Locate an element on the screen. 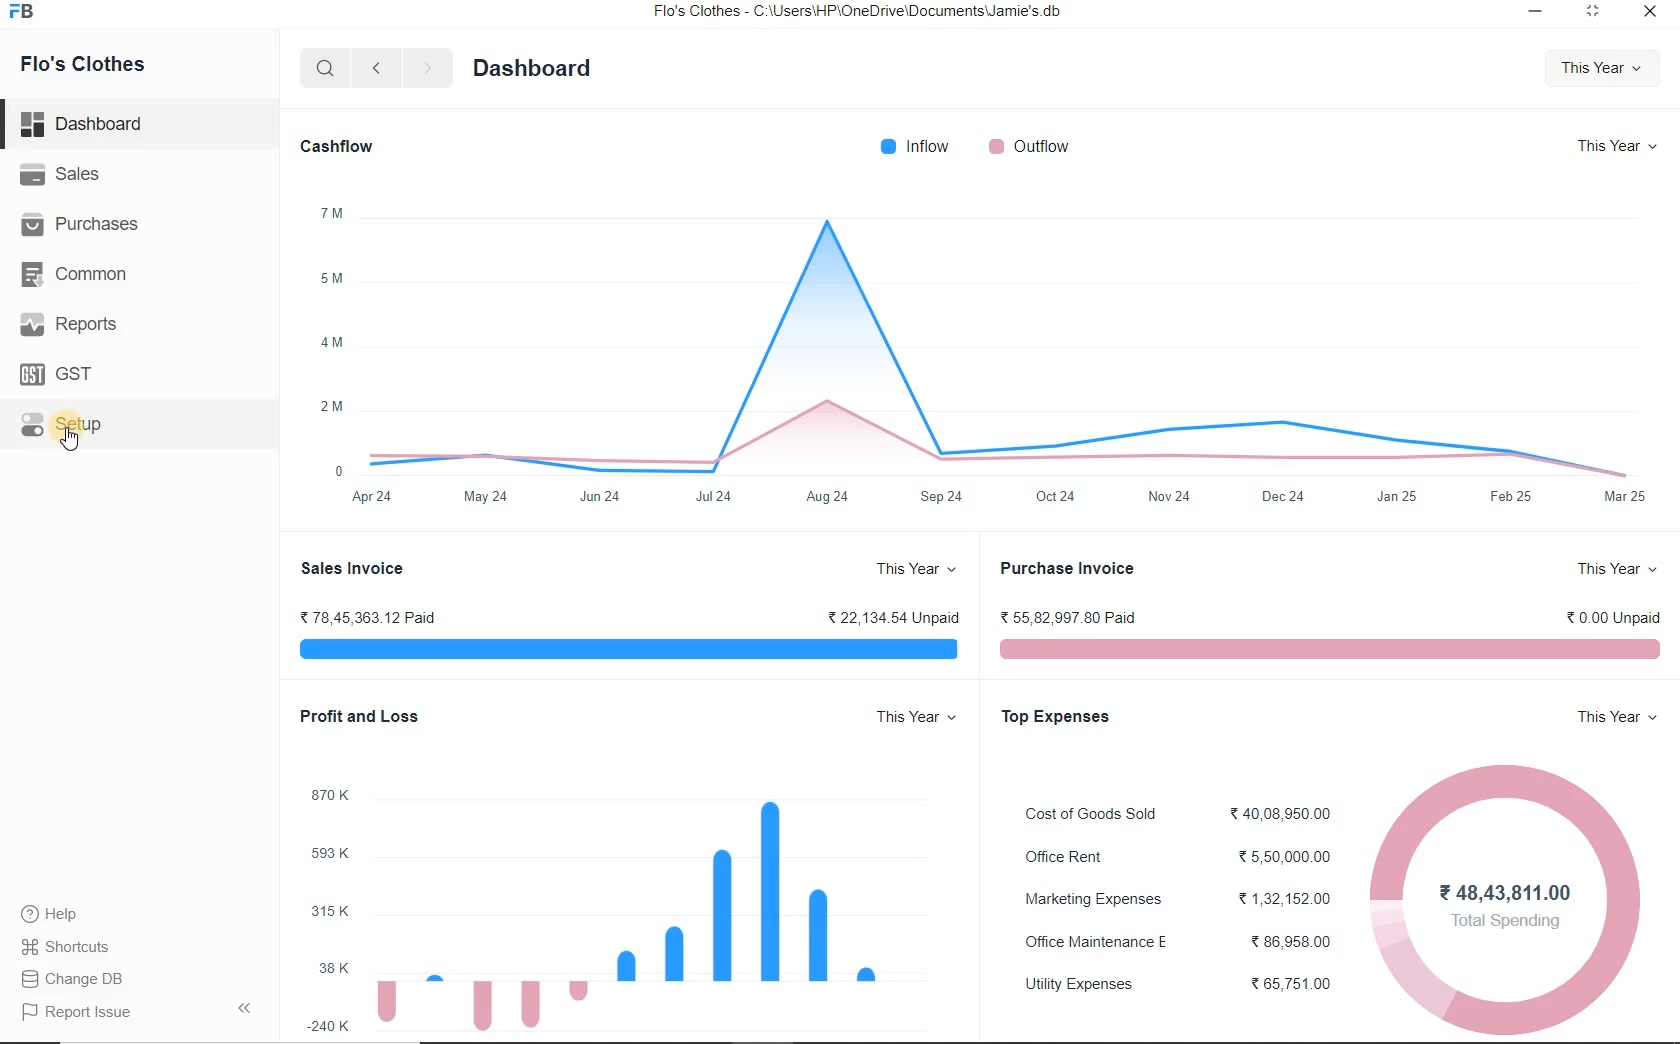  Purchase Invoice is located at coordinates (1068, 569).